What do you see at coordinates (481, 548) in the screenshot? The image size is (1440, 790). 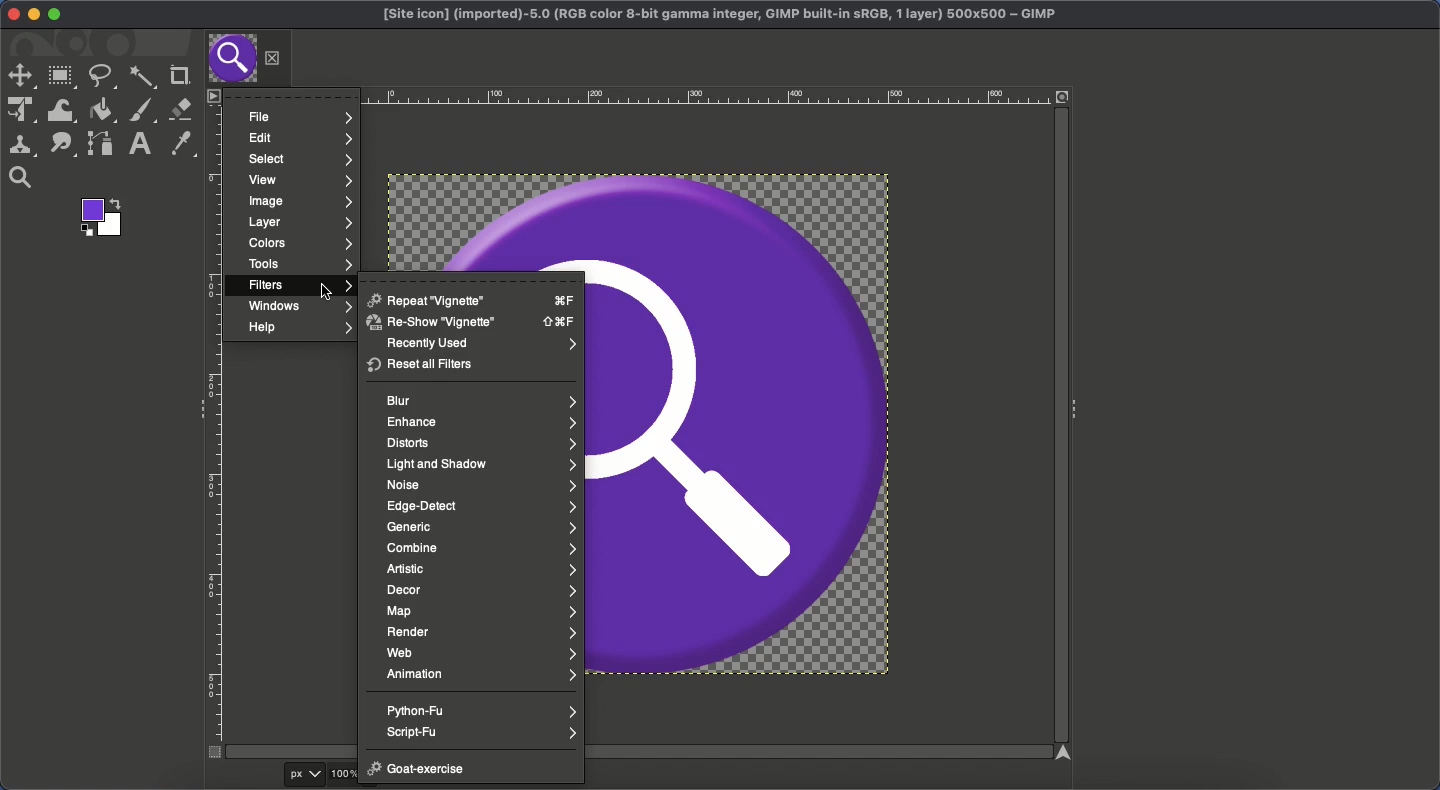 I see `Combine` at bounding box center [481, 548].